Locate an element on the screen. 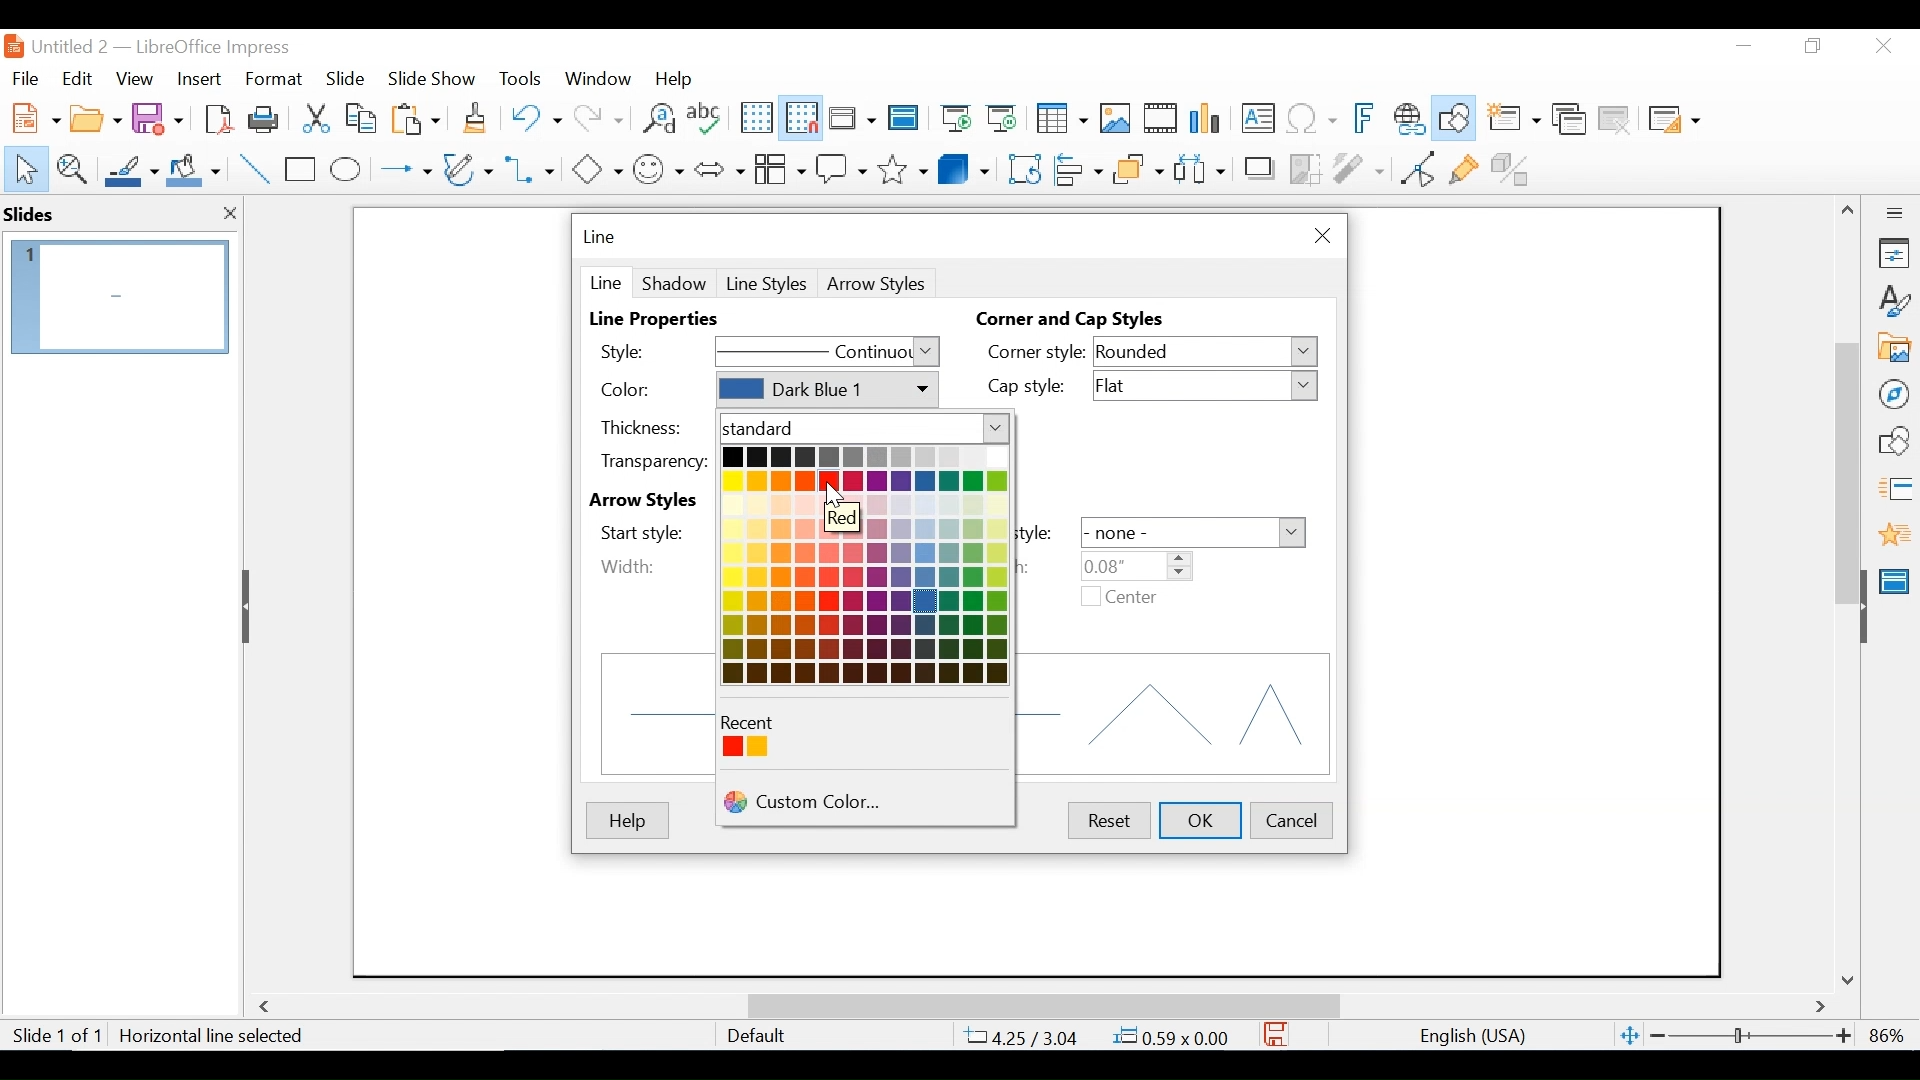 The width and height of the screenshot is (1920, 1080). Shadow is located at coordinates (674, 282).